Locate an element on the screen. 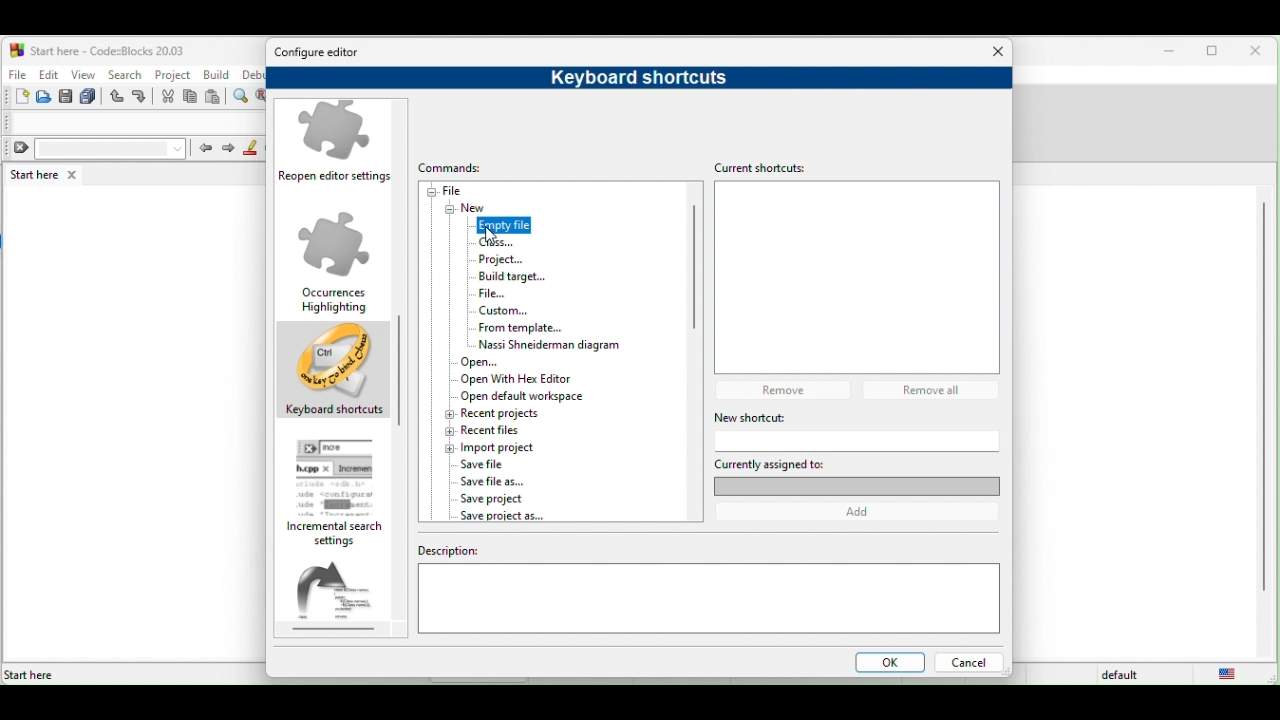 This screenshot has height=720, width=1280. default is located at coordinates (1123, 675).